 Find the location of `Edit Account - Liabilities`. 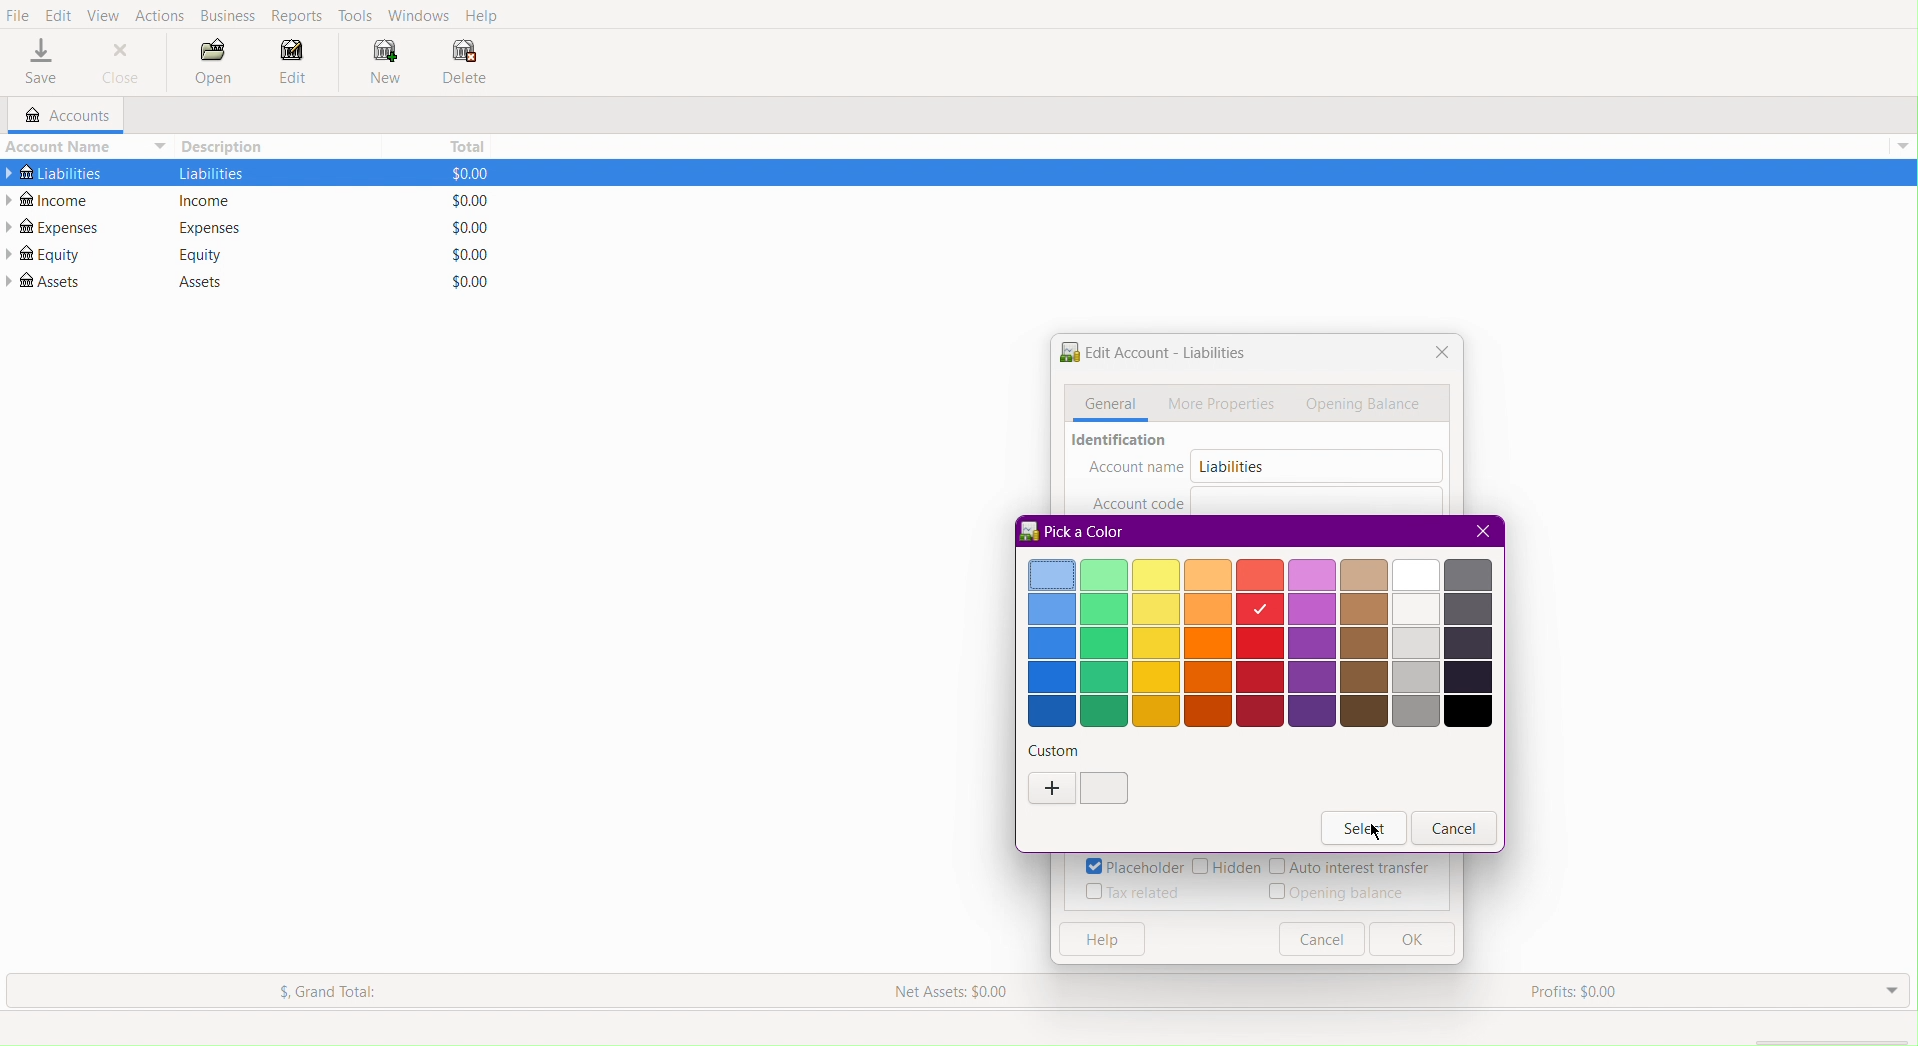

Edit Account - Liabilities is located at coordinates (1152, 355).